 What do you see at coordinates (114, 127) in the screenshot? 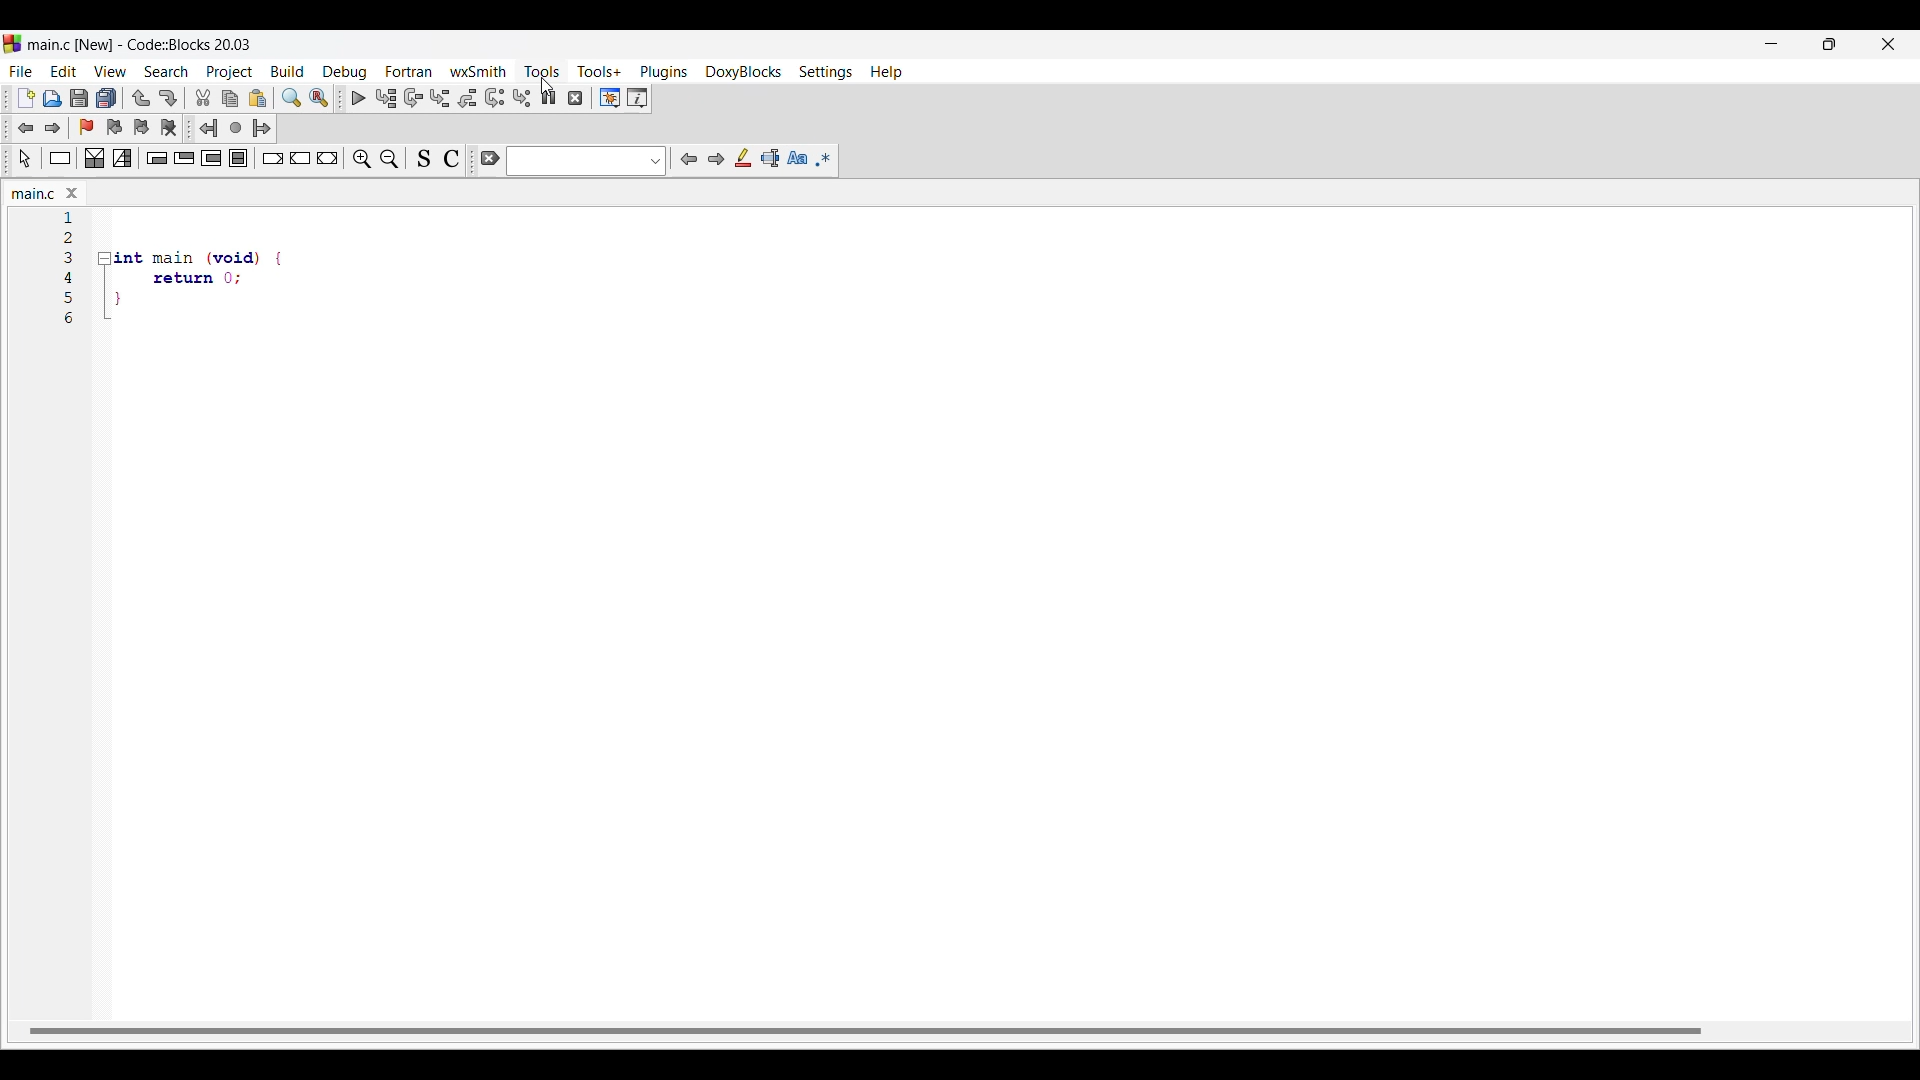
I see `Previous bookmark` at bounding box center [114, 127].